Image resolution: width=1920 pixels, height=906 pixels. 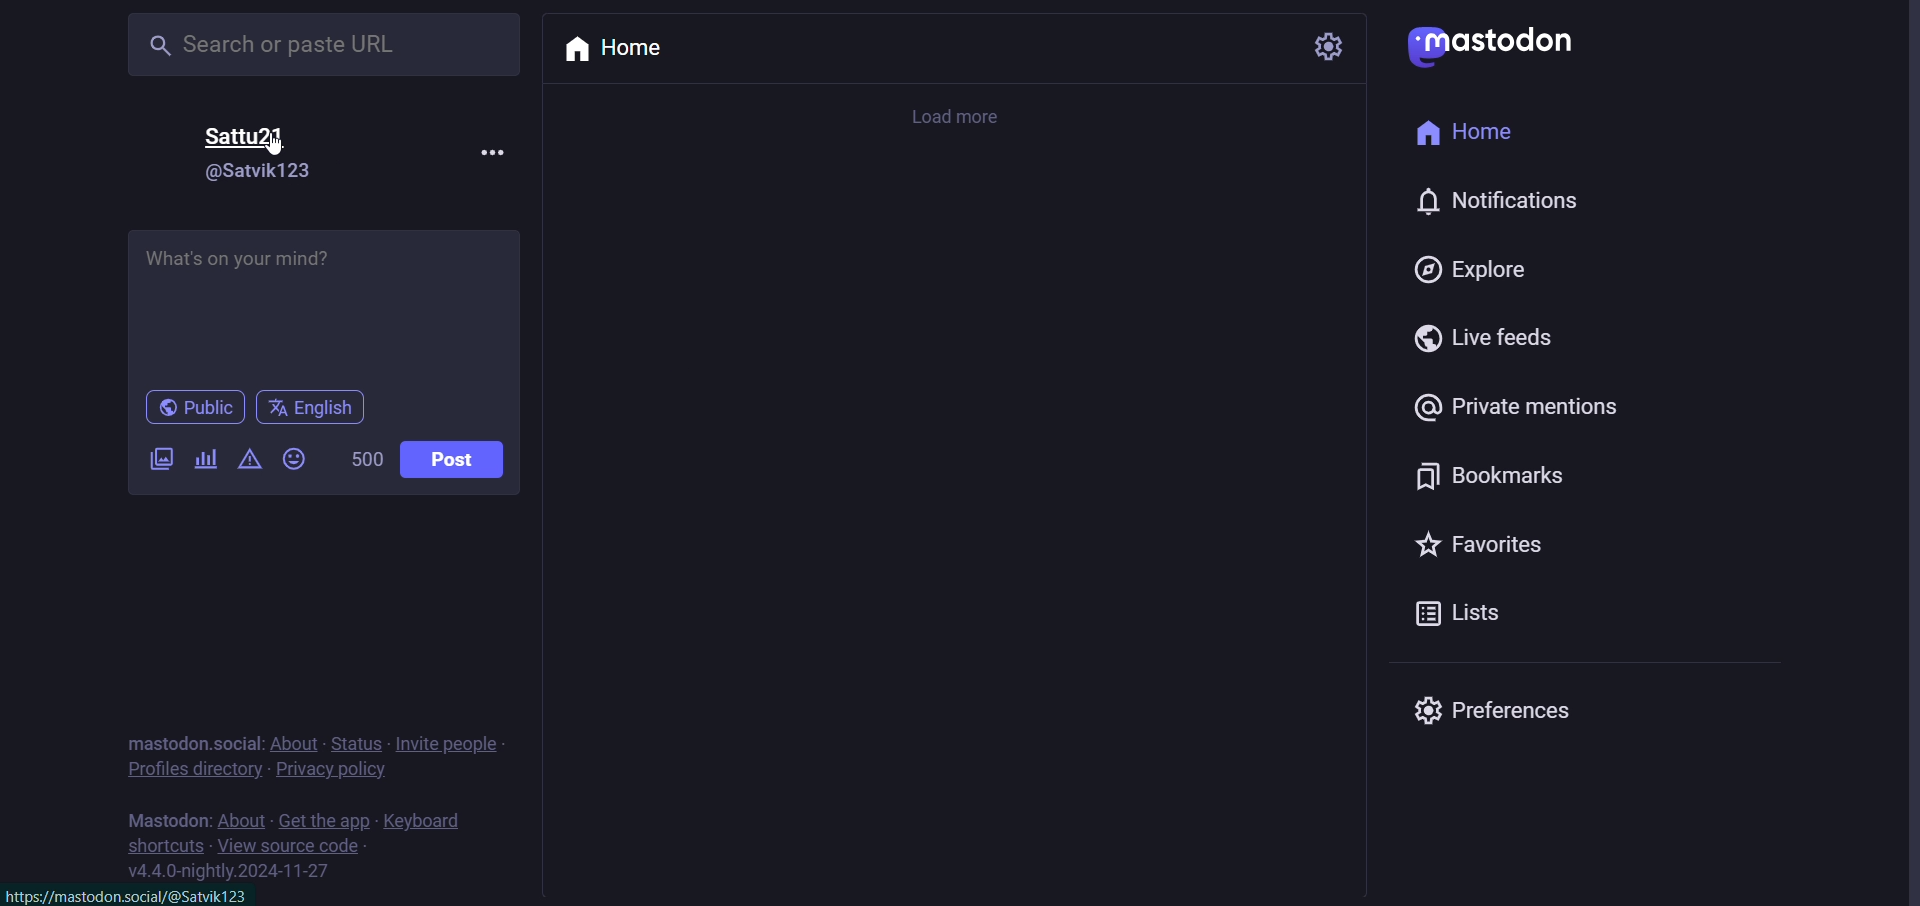 What do you see at coordinates (454, 460) in the screenshot?
I see `post` at bounding box center [454, 460].